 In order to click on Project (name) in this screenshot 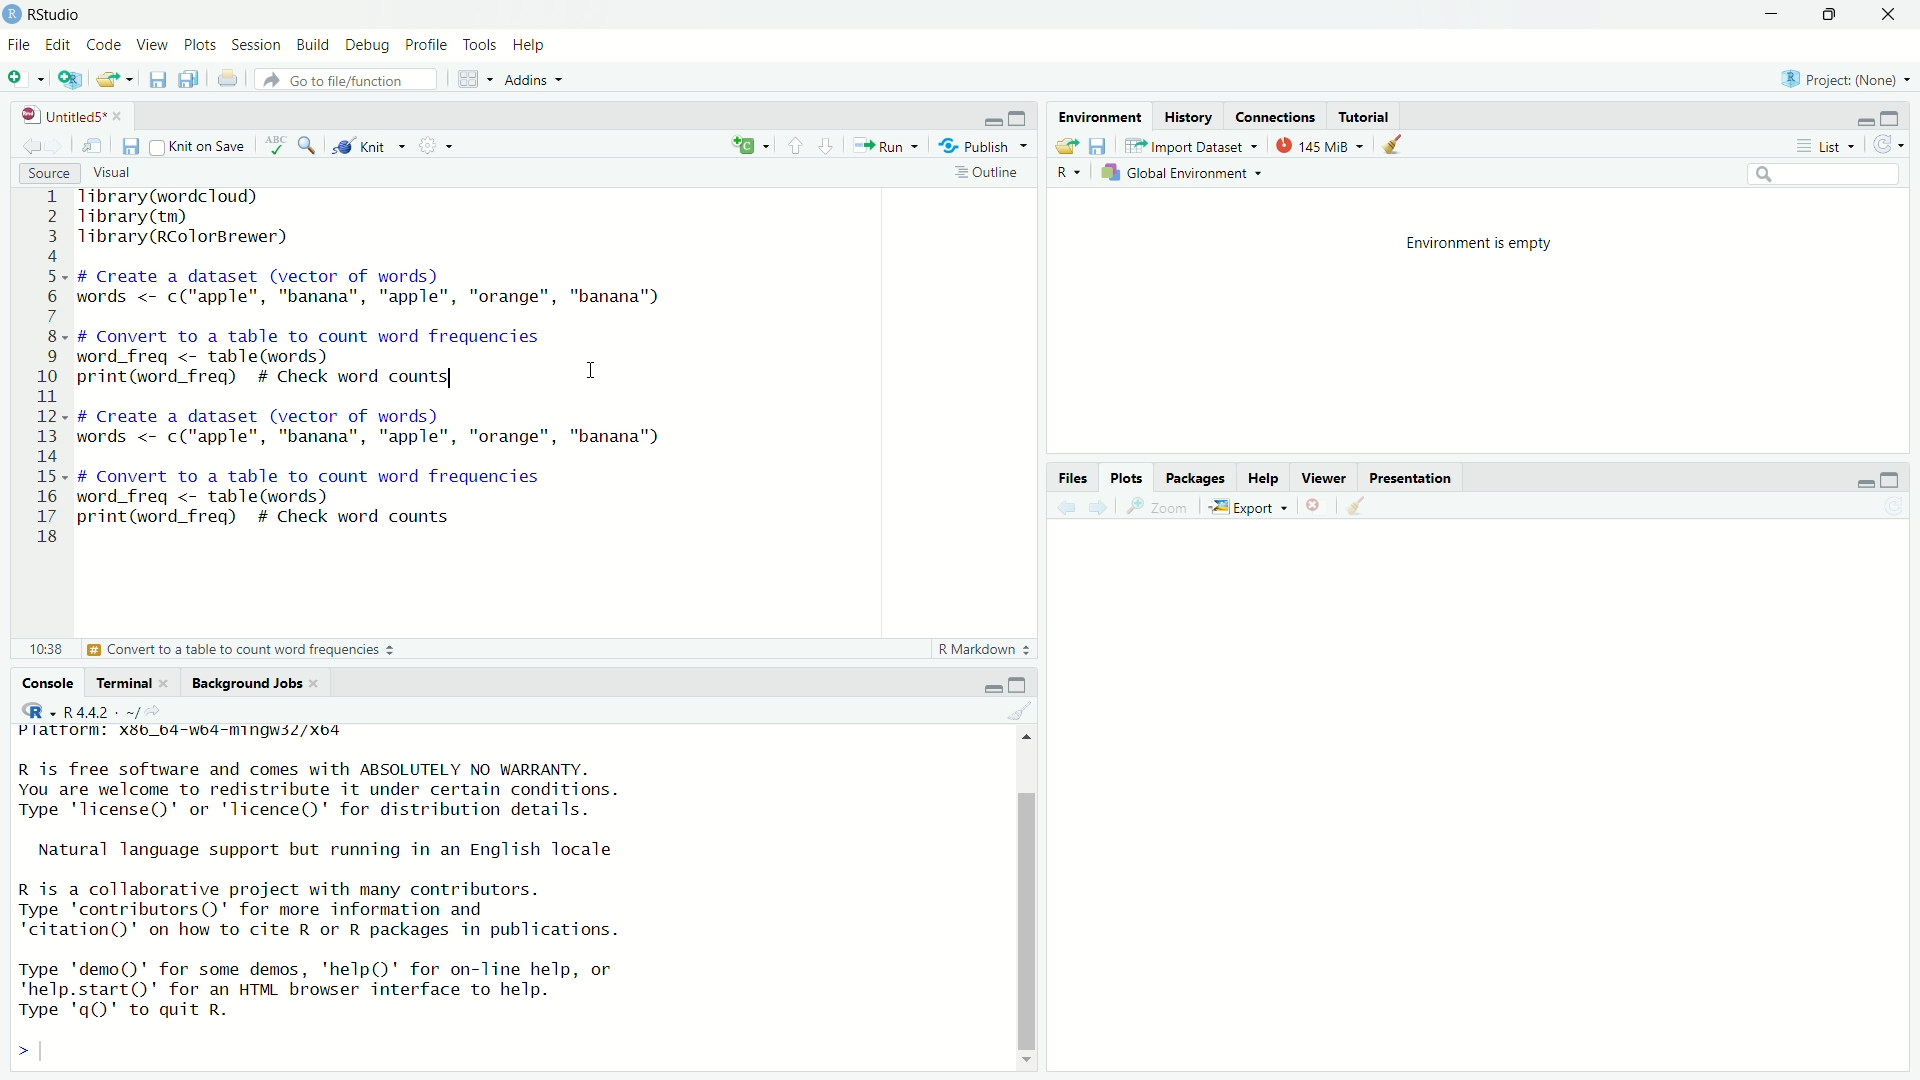, I will do `click(1850, 80)`.